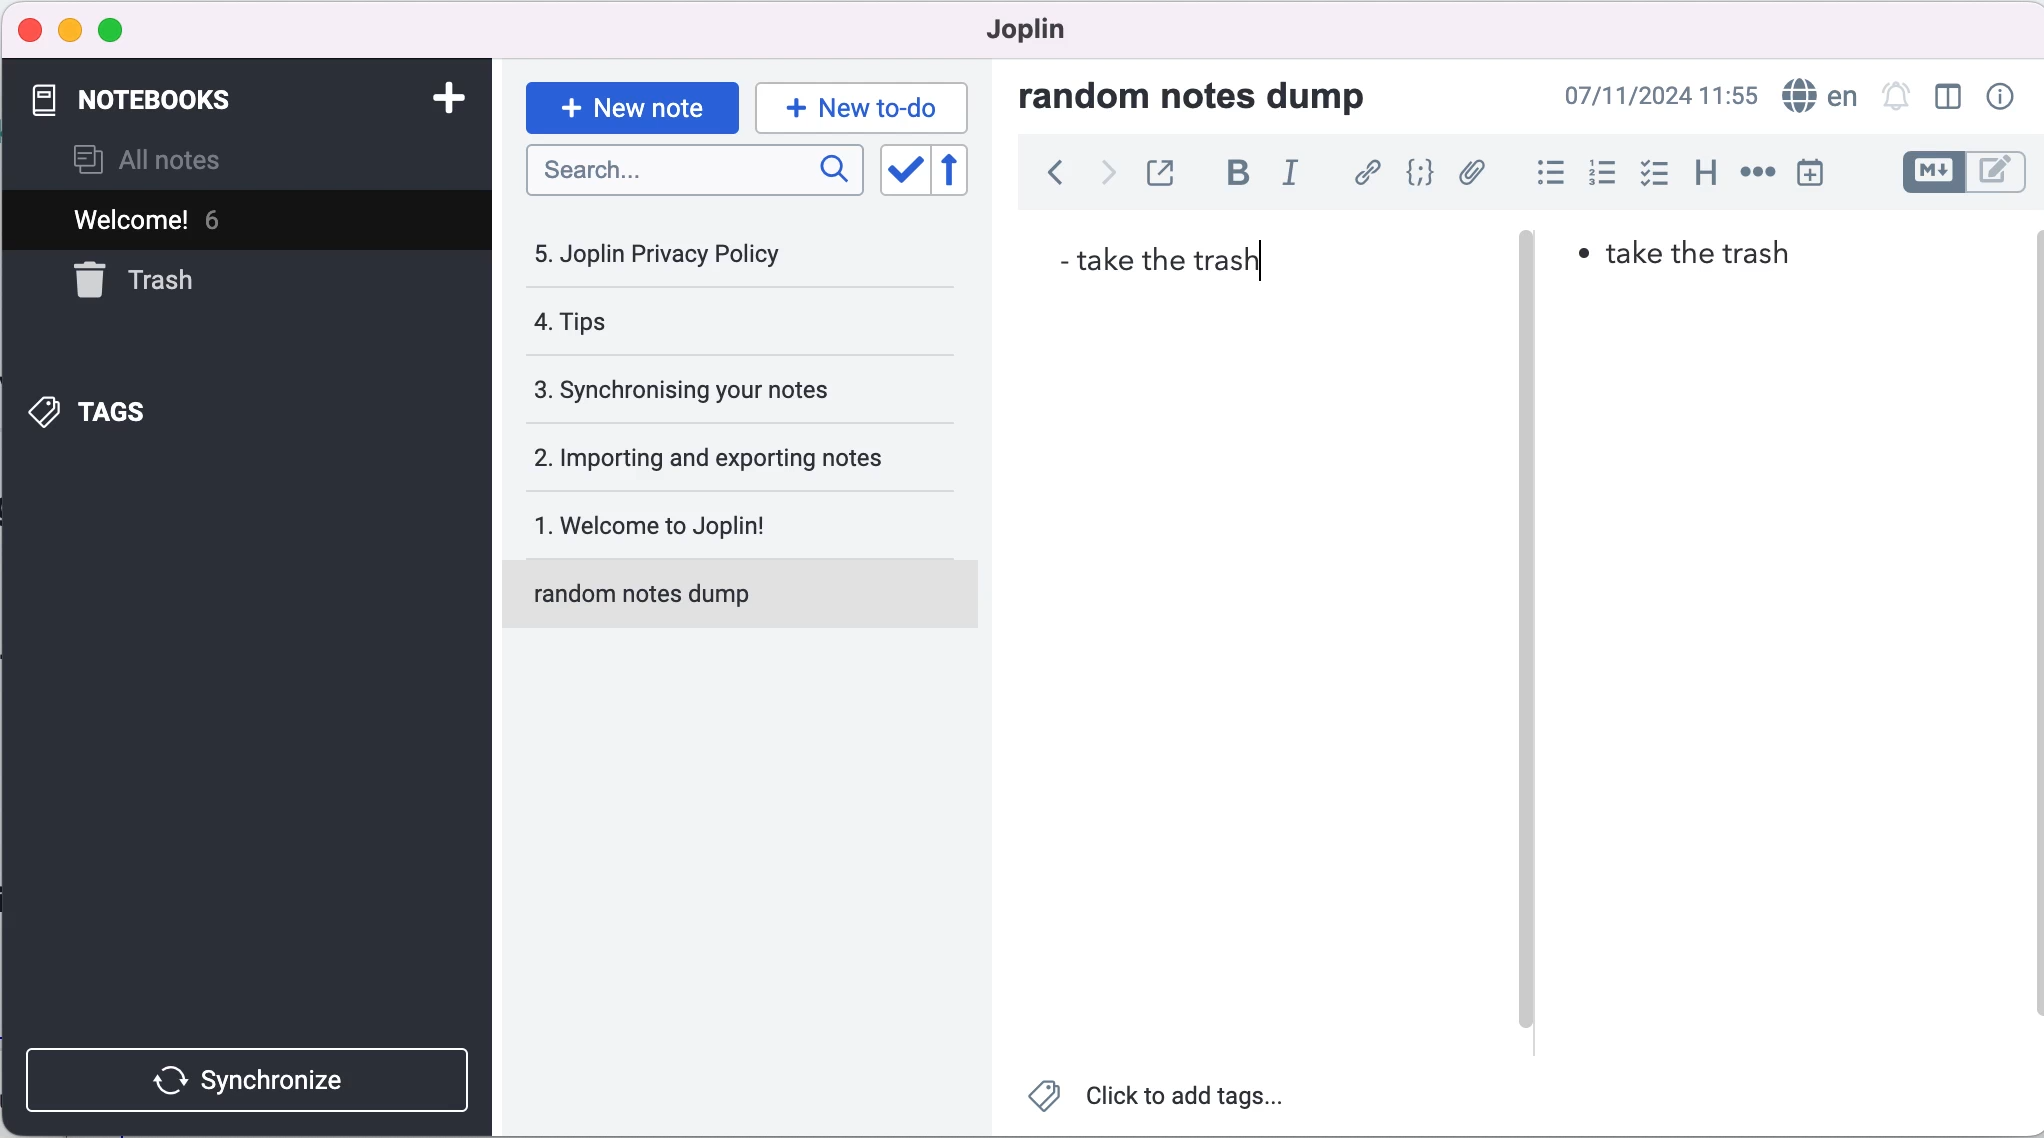 This screenshot has width=2044, height=1138. What do you see at coordinates (1212, 95) in the screenshot?
I see `random notes dump` at bounding box center [1212, 95].